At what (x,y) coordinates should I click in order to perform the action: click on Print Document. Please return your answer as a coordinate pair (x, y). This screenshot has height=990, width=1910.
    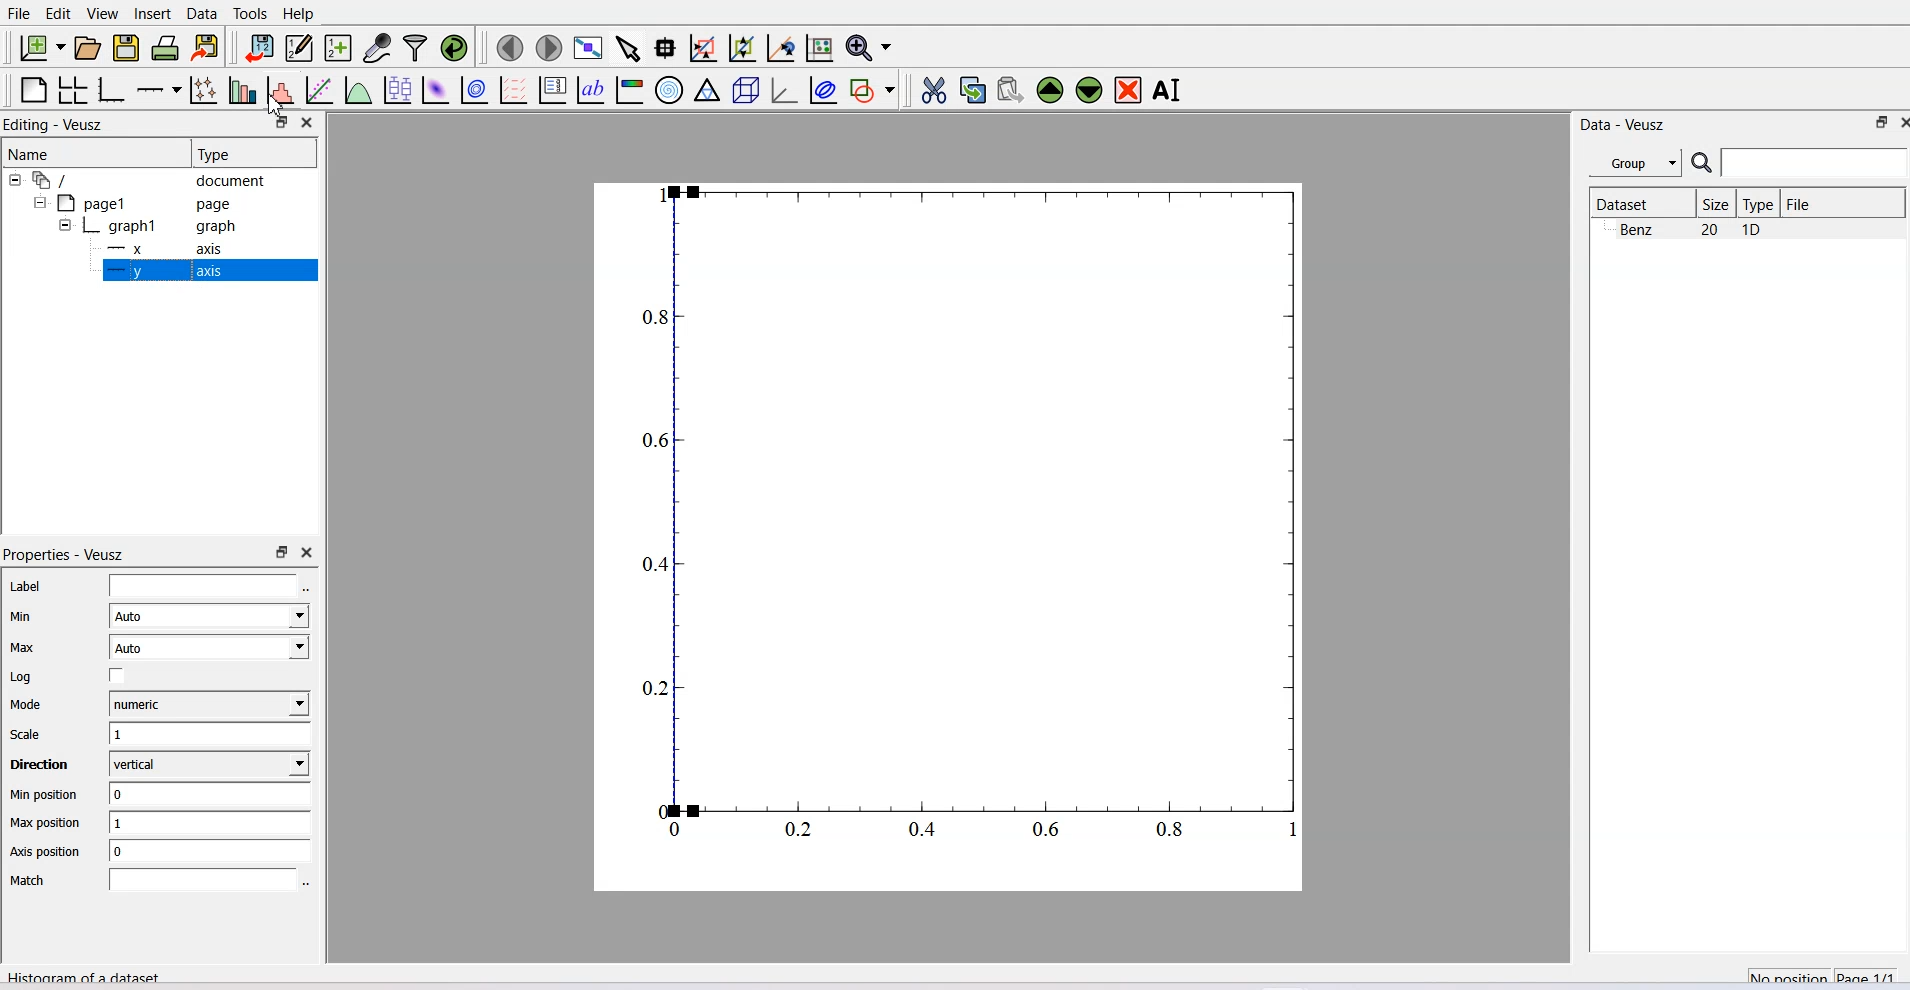
    Looking at the image, I should click on (165, 48).